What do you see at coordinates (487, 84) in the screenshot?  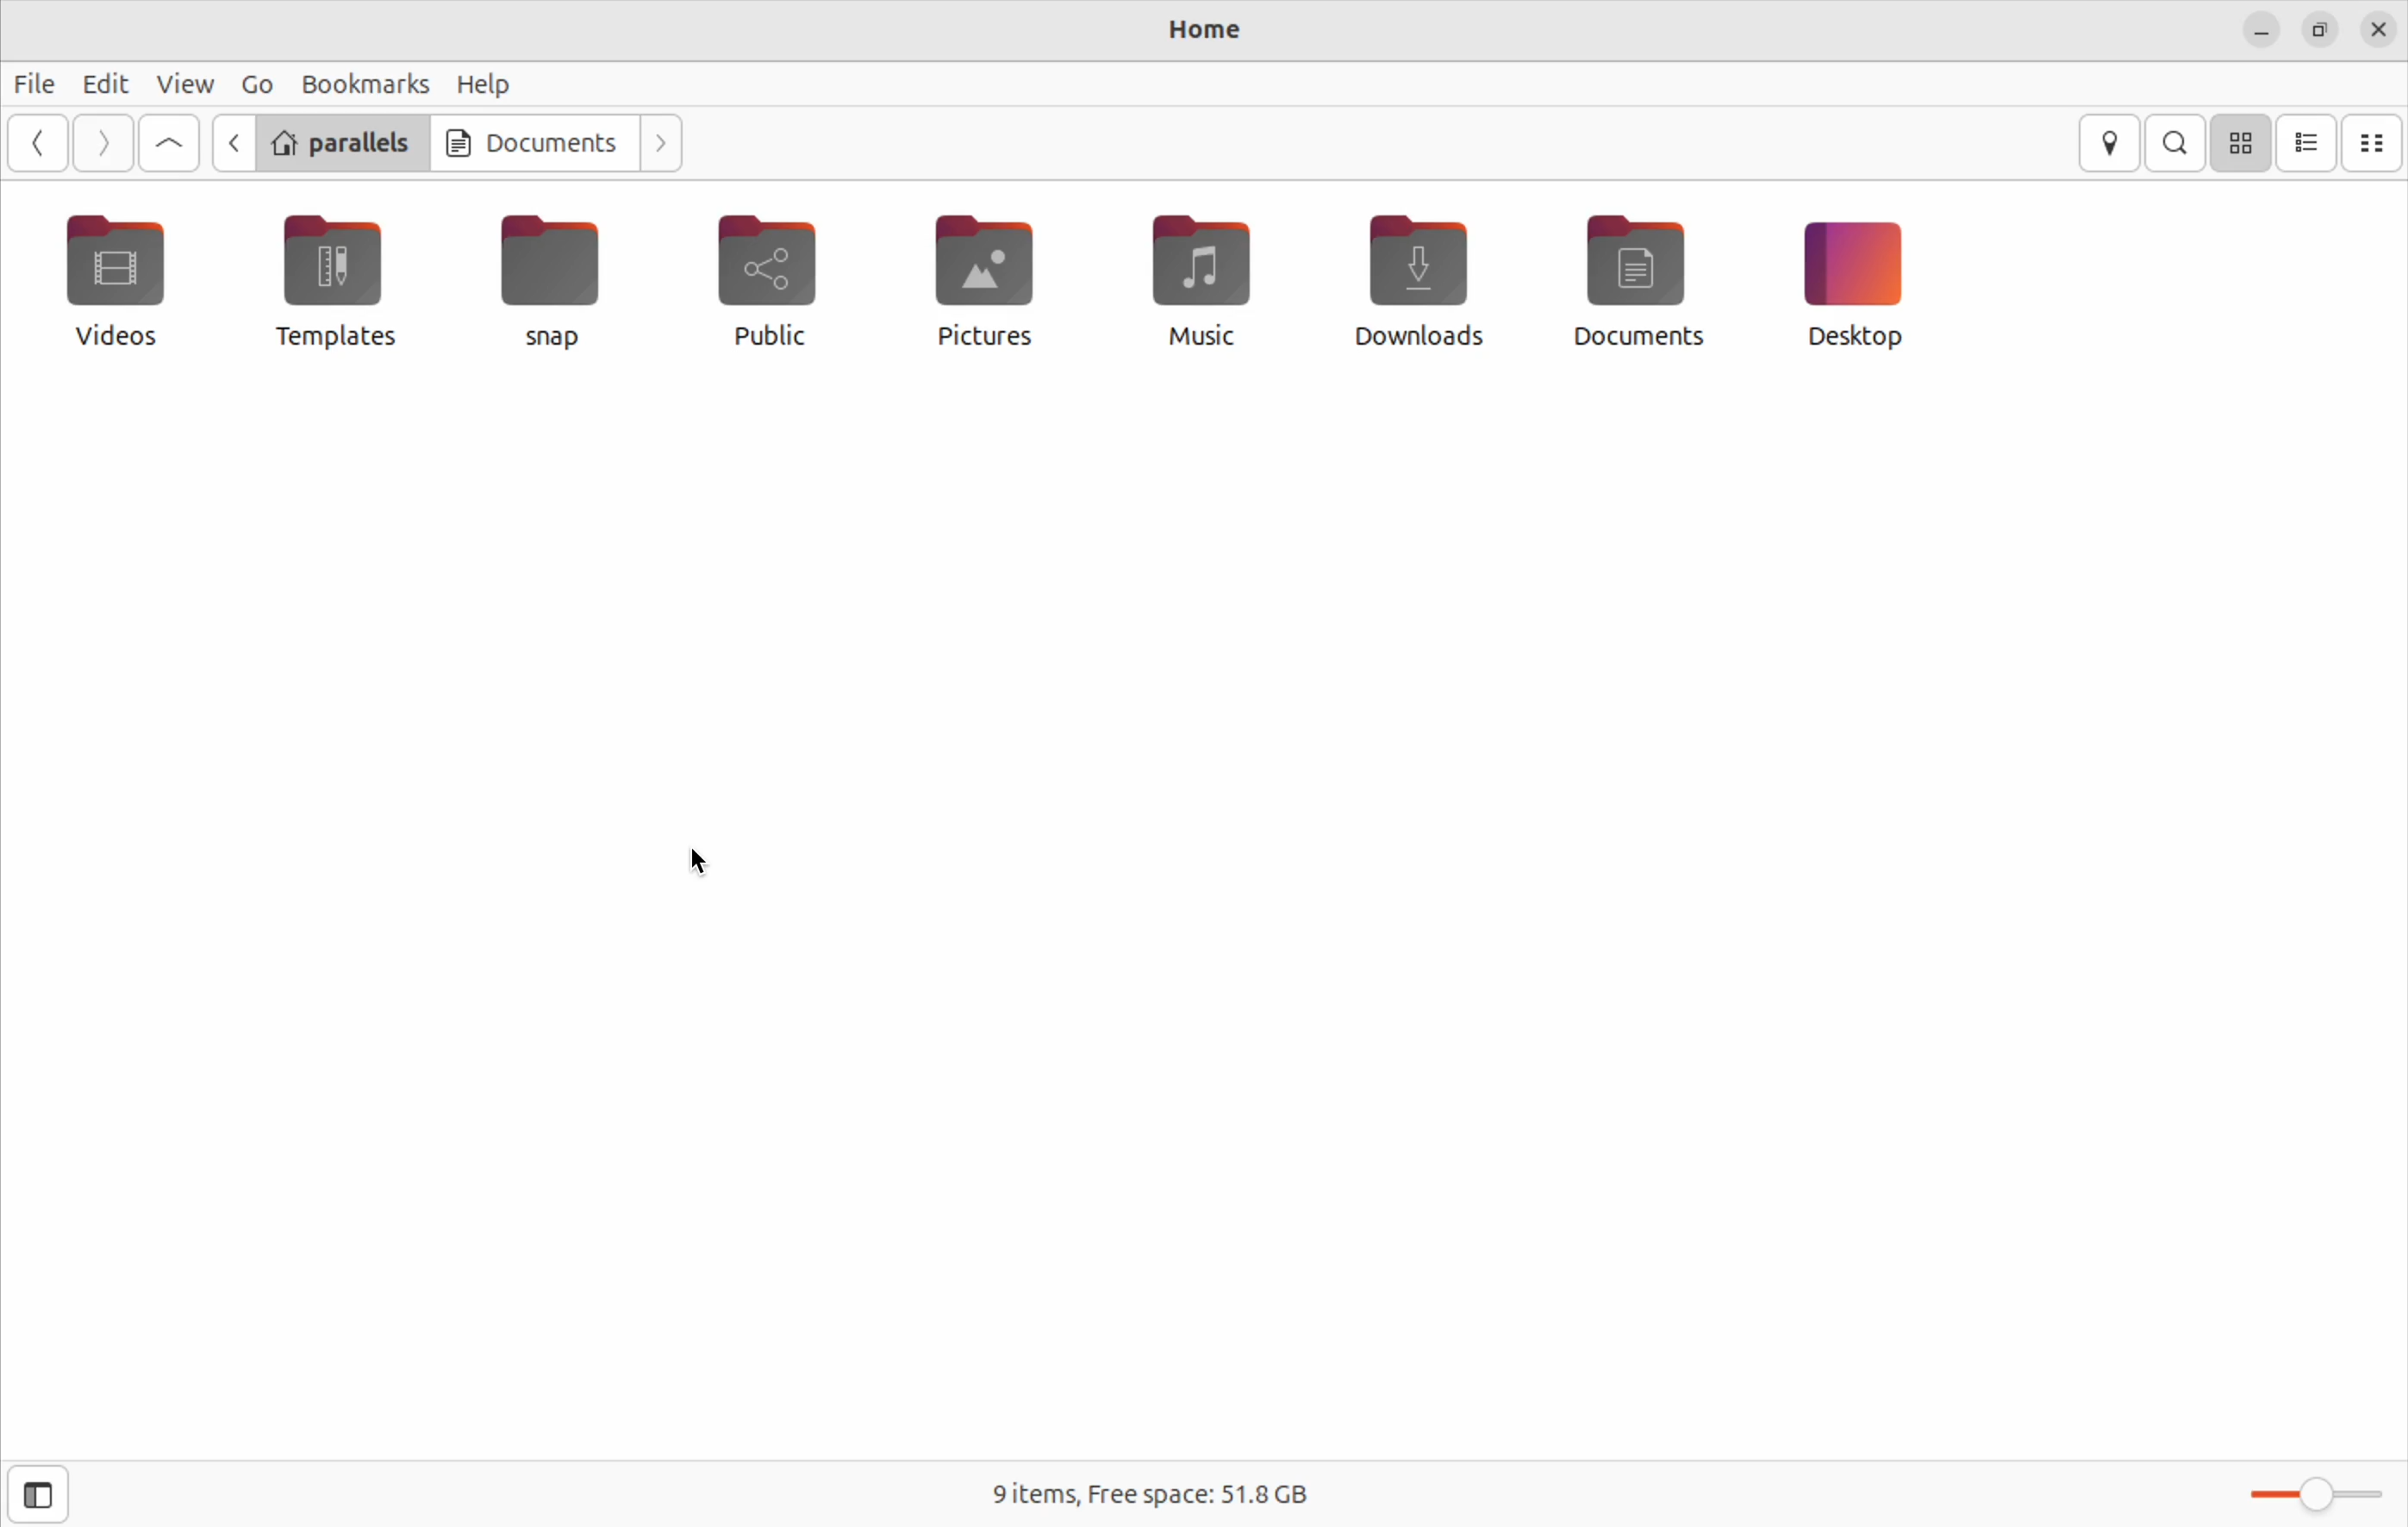 I see `help` at bounding box center [487, 84].